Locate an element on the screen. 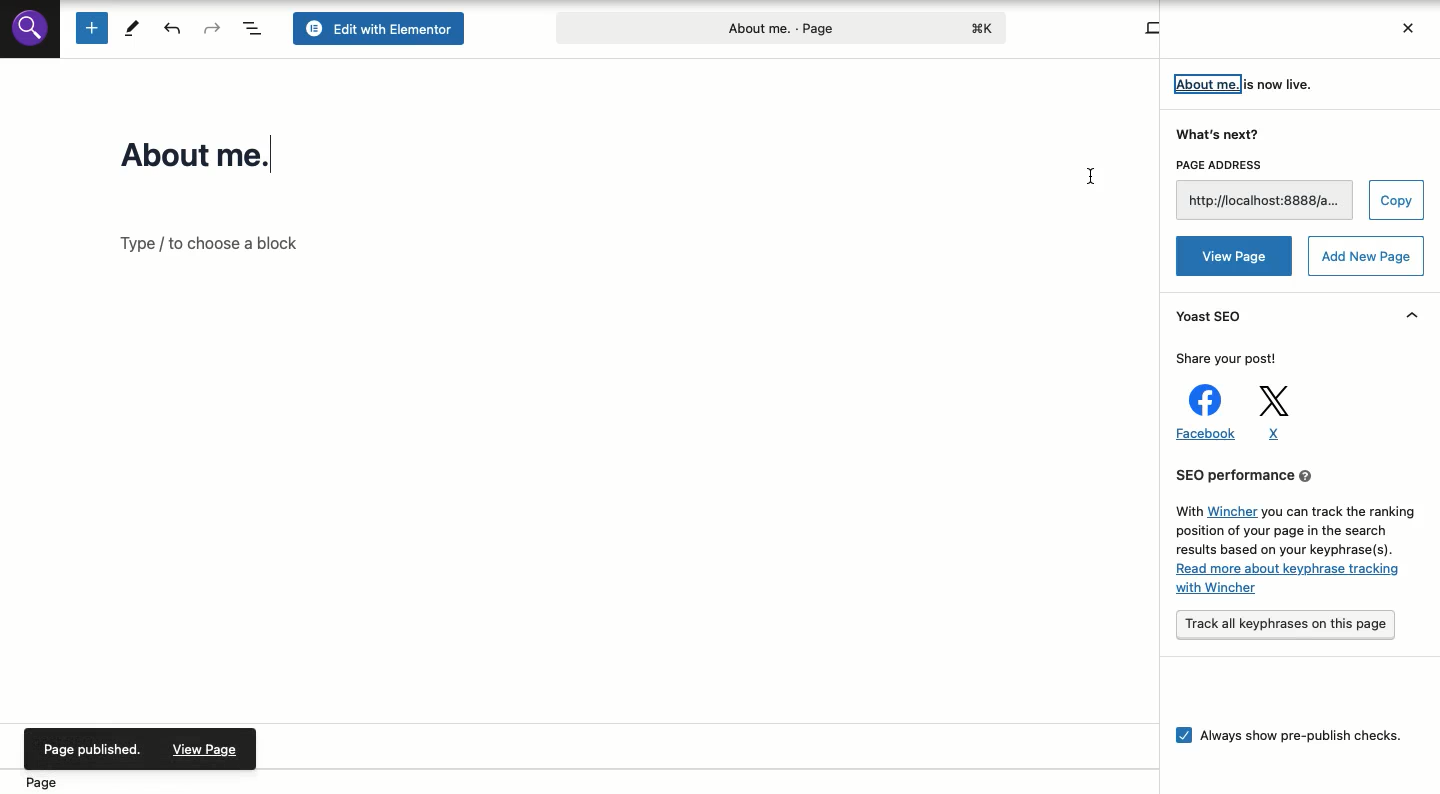  Yoast SEO is located at coordinates (1214, 319).